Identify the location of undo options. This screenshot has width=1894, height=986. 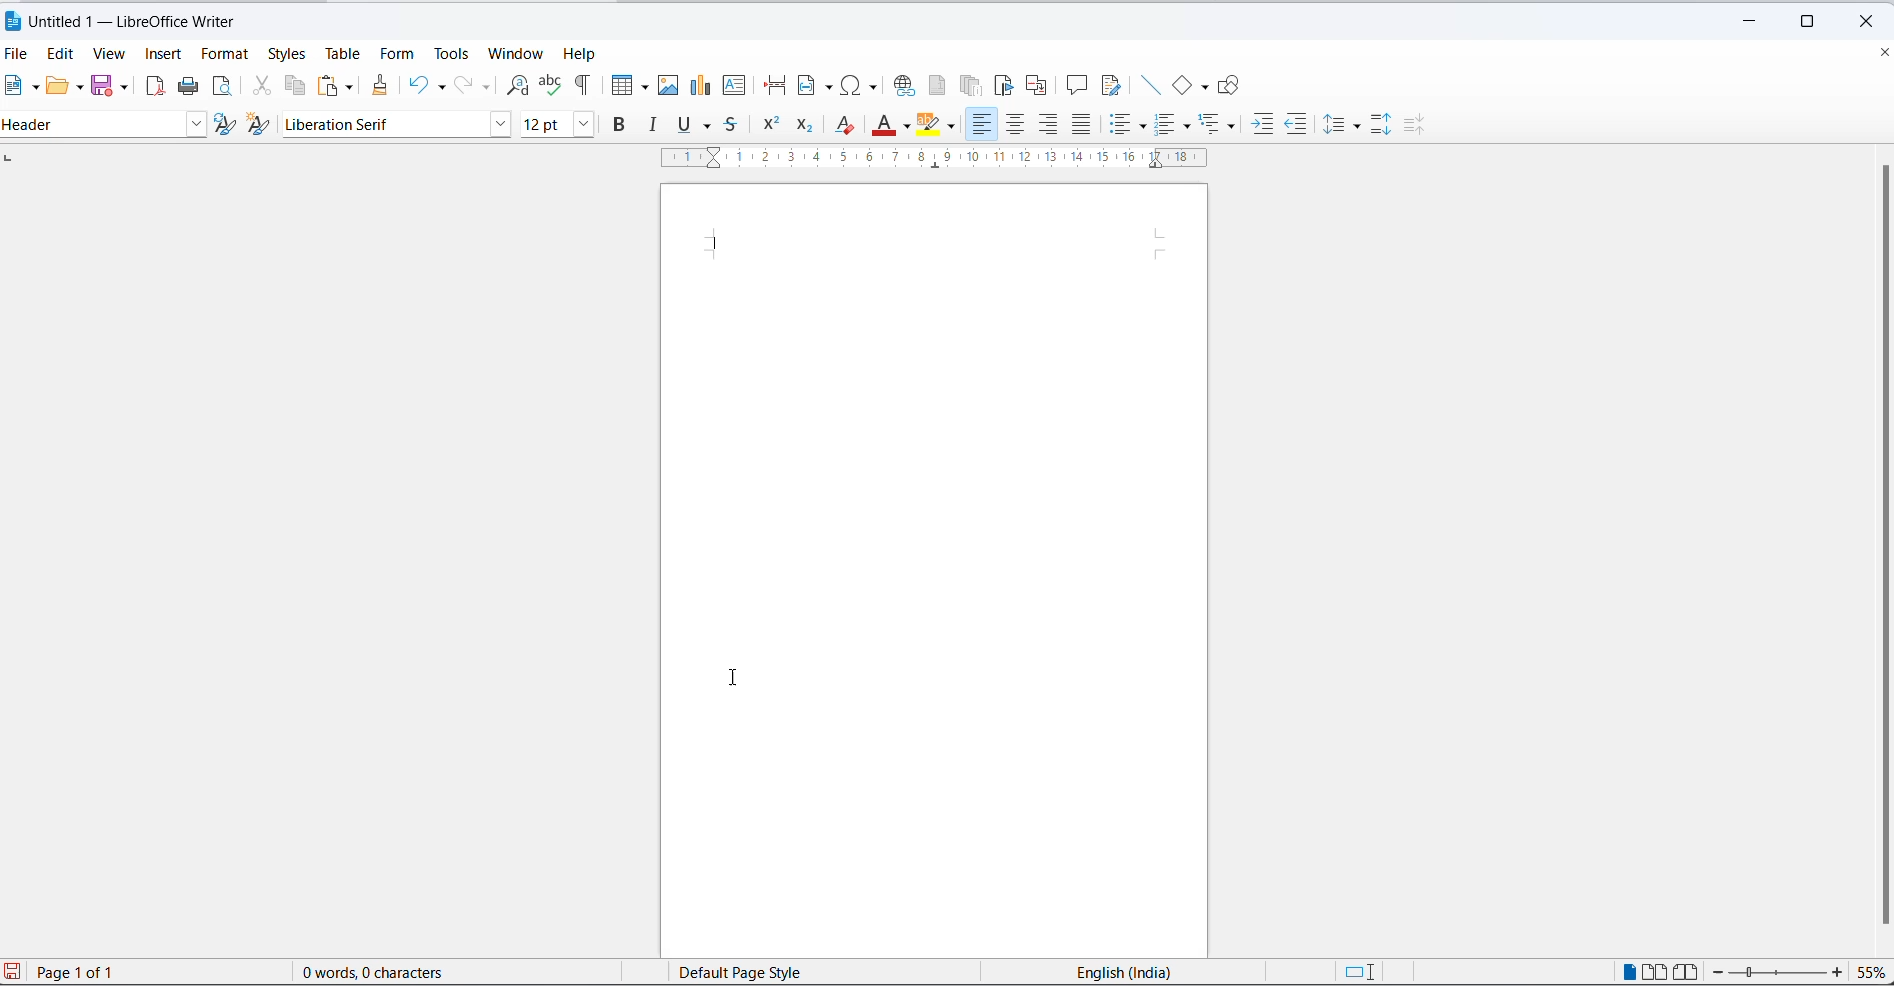
(441, 86).